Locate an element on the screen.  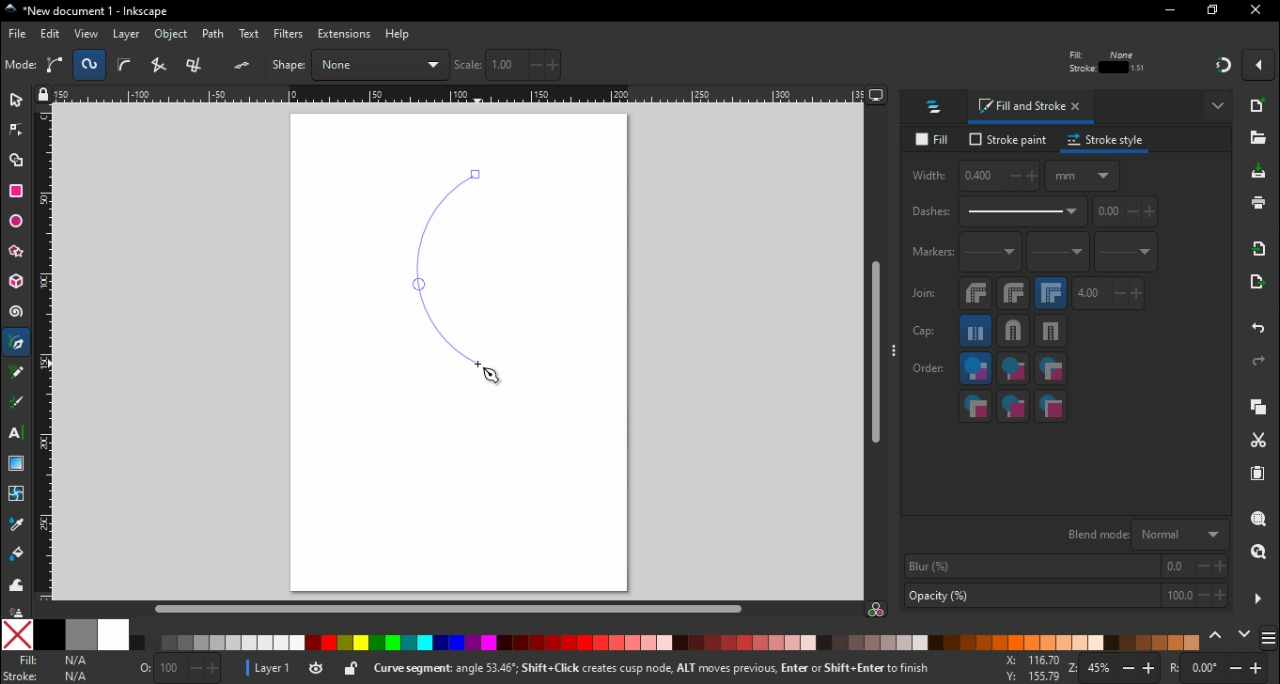
icon and filename is located at coordinates (84, 12).